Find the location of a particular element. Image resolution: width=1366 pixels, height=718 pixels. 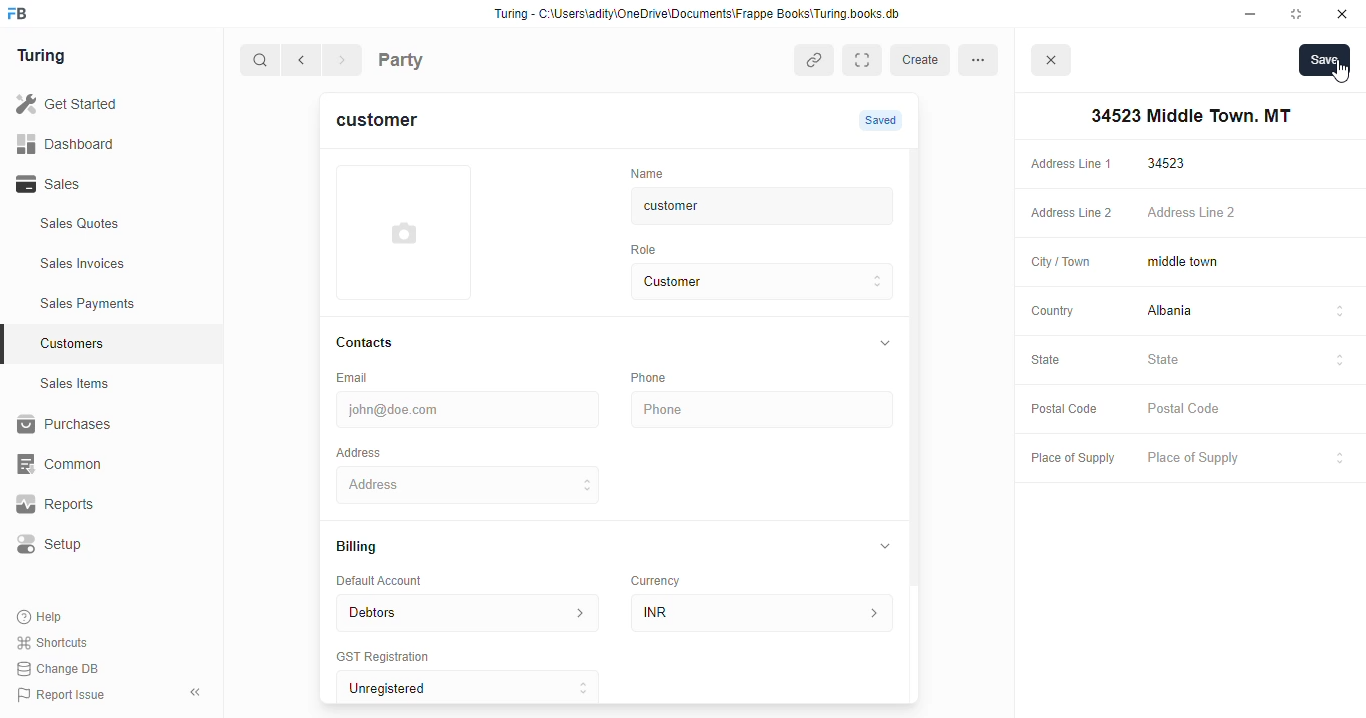

go back is located at coordinates (305, 61).